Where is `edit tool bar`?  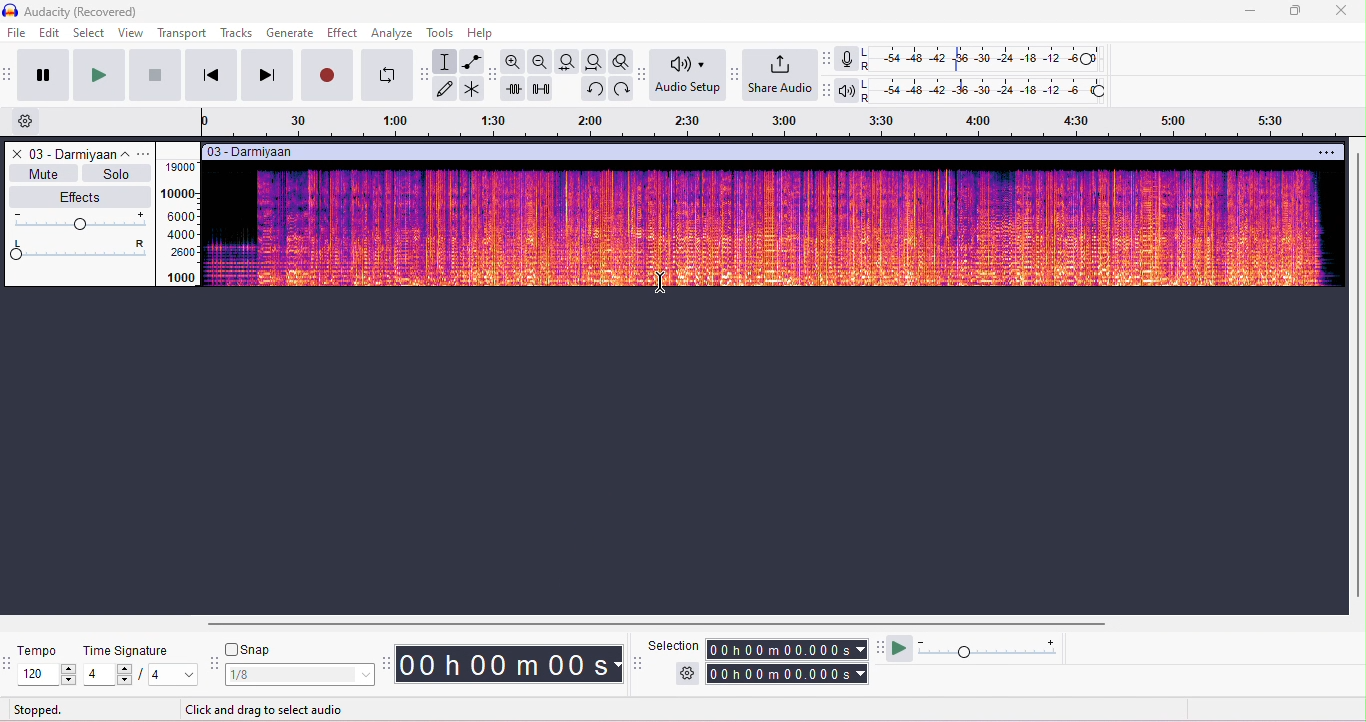 edit tool bar is located at coordinates (493, 76).